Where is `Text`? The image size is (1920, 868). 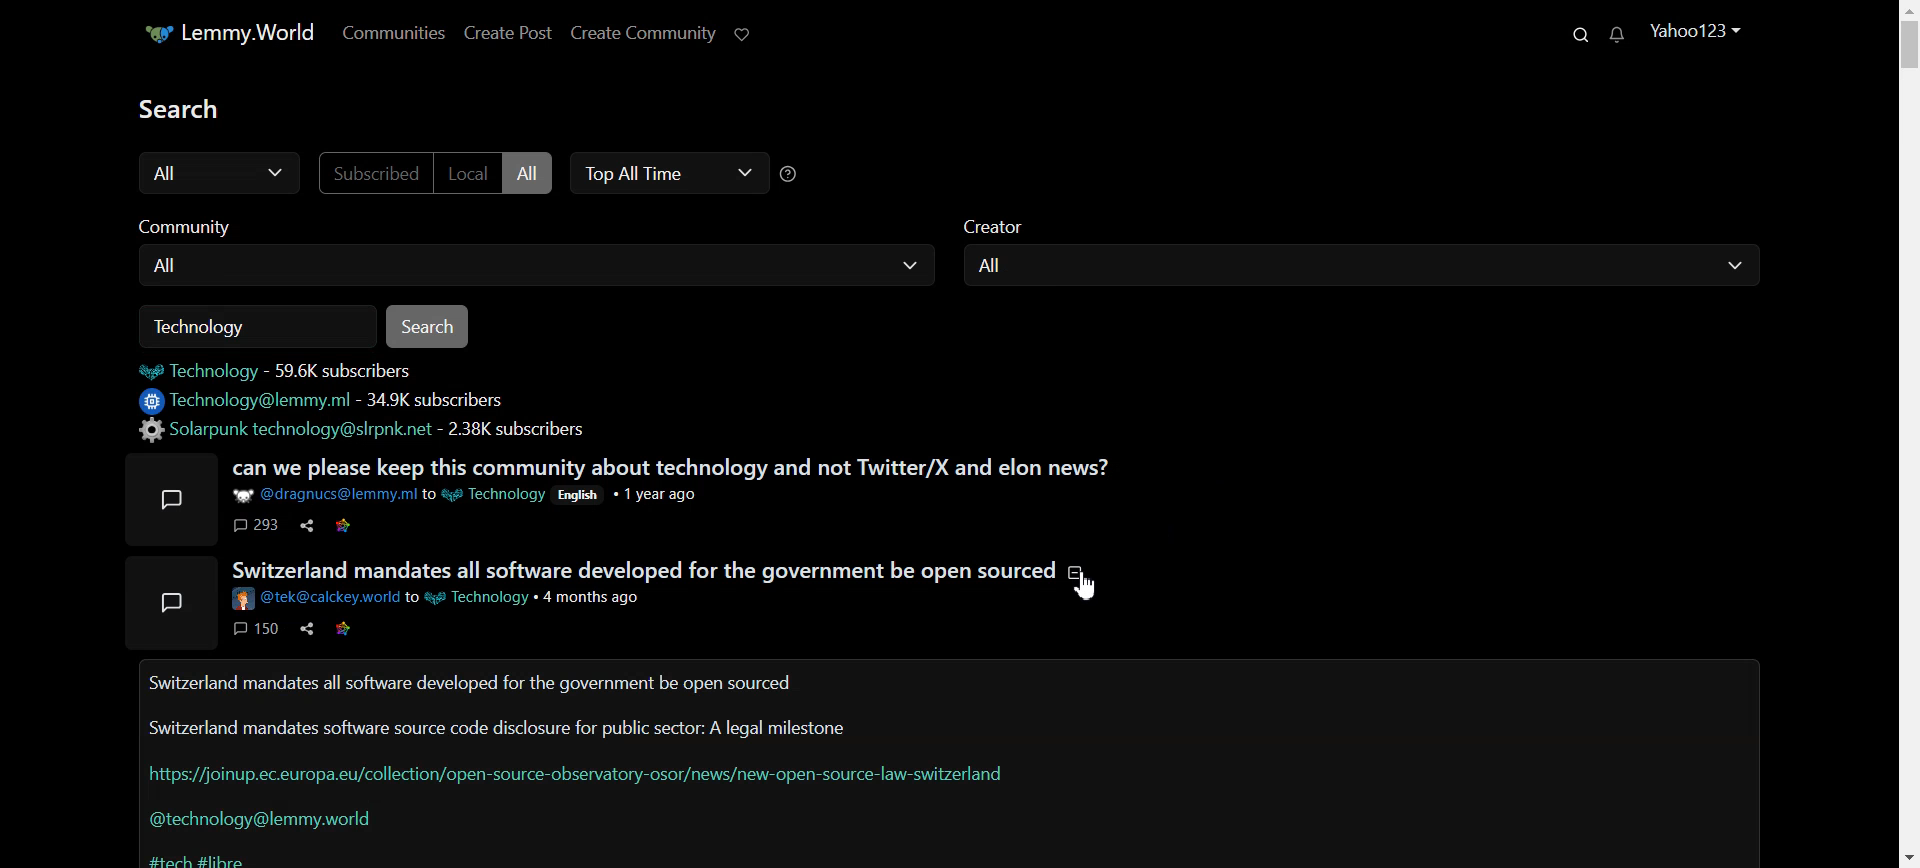
Text is located at coordinates (213, 327).